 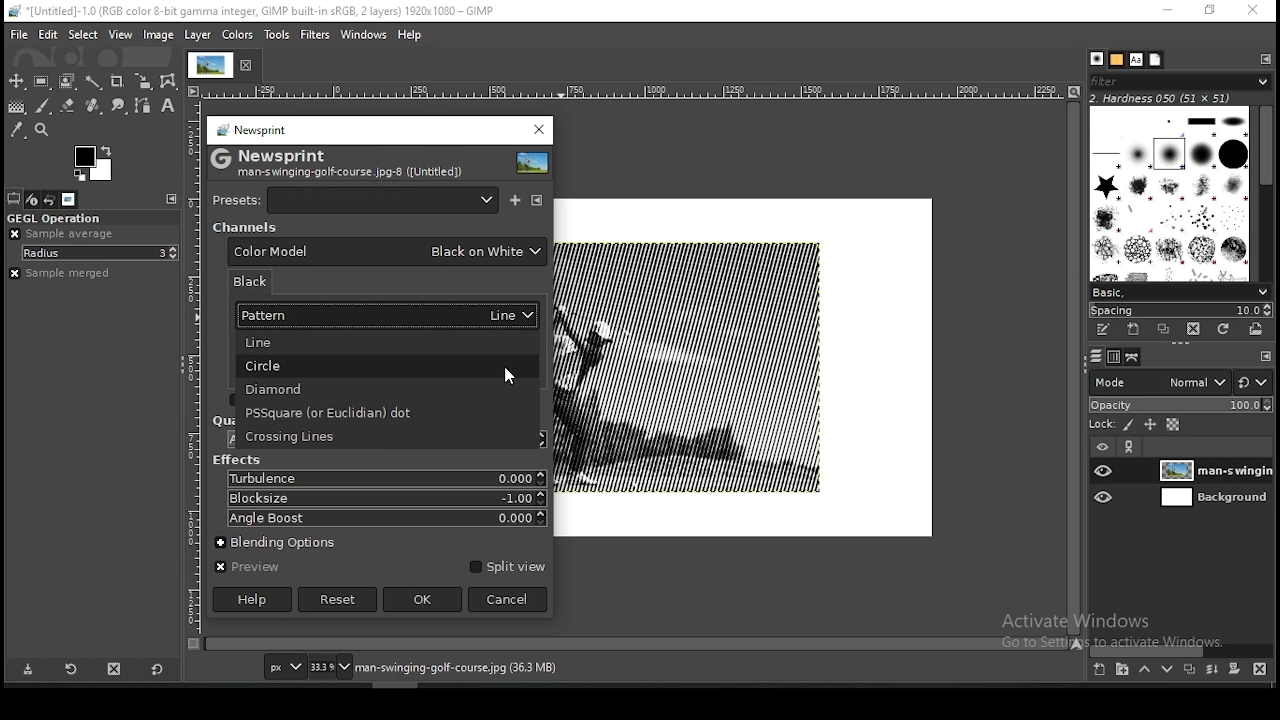 I want to click on select, so click(x=83, y=35).